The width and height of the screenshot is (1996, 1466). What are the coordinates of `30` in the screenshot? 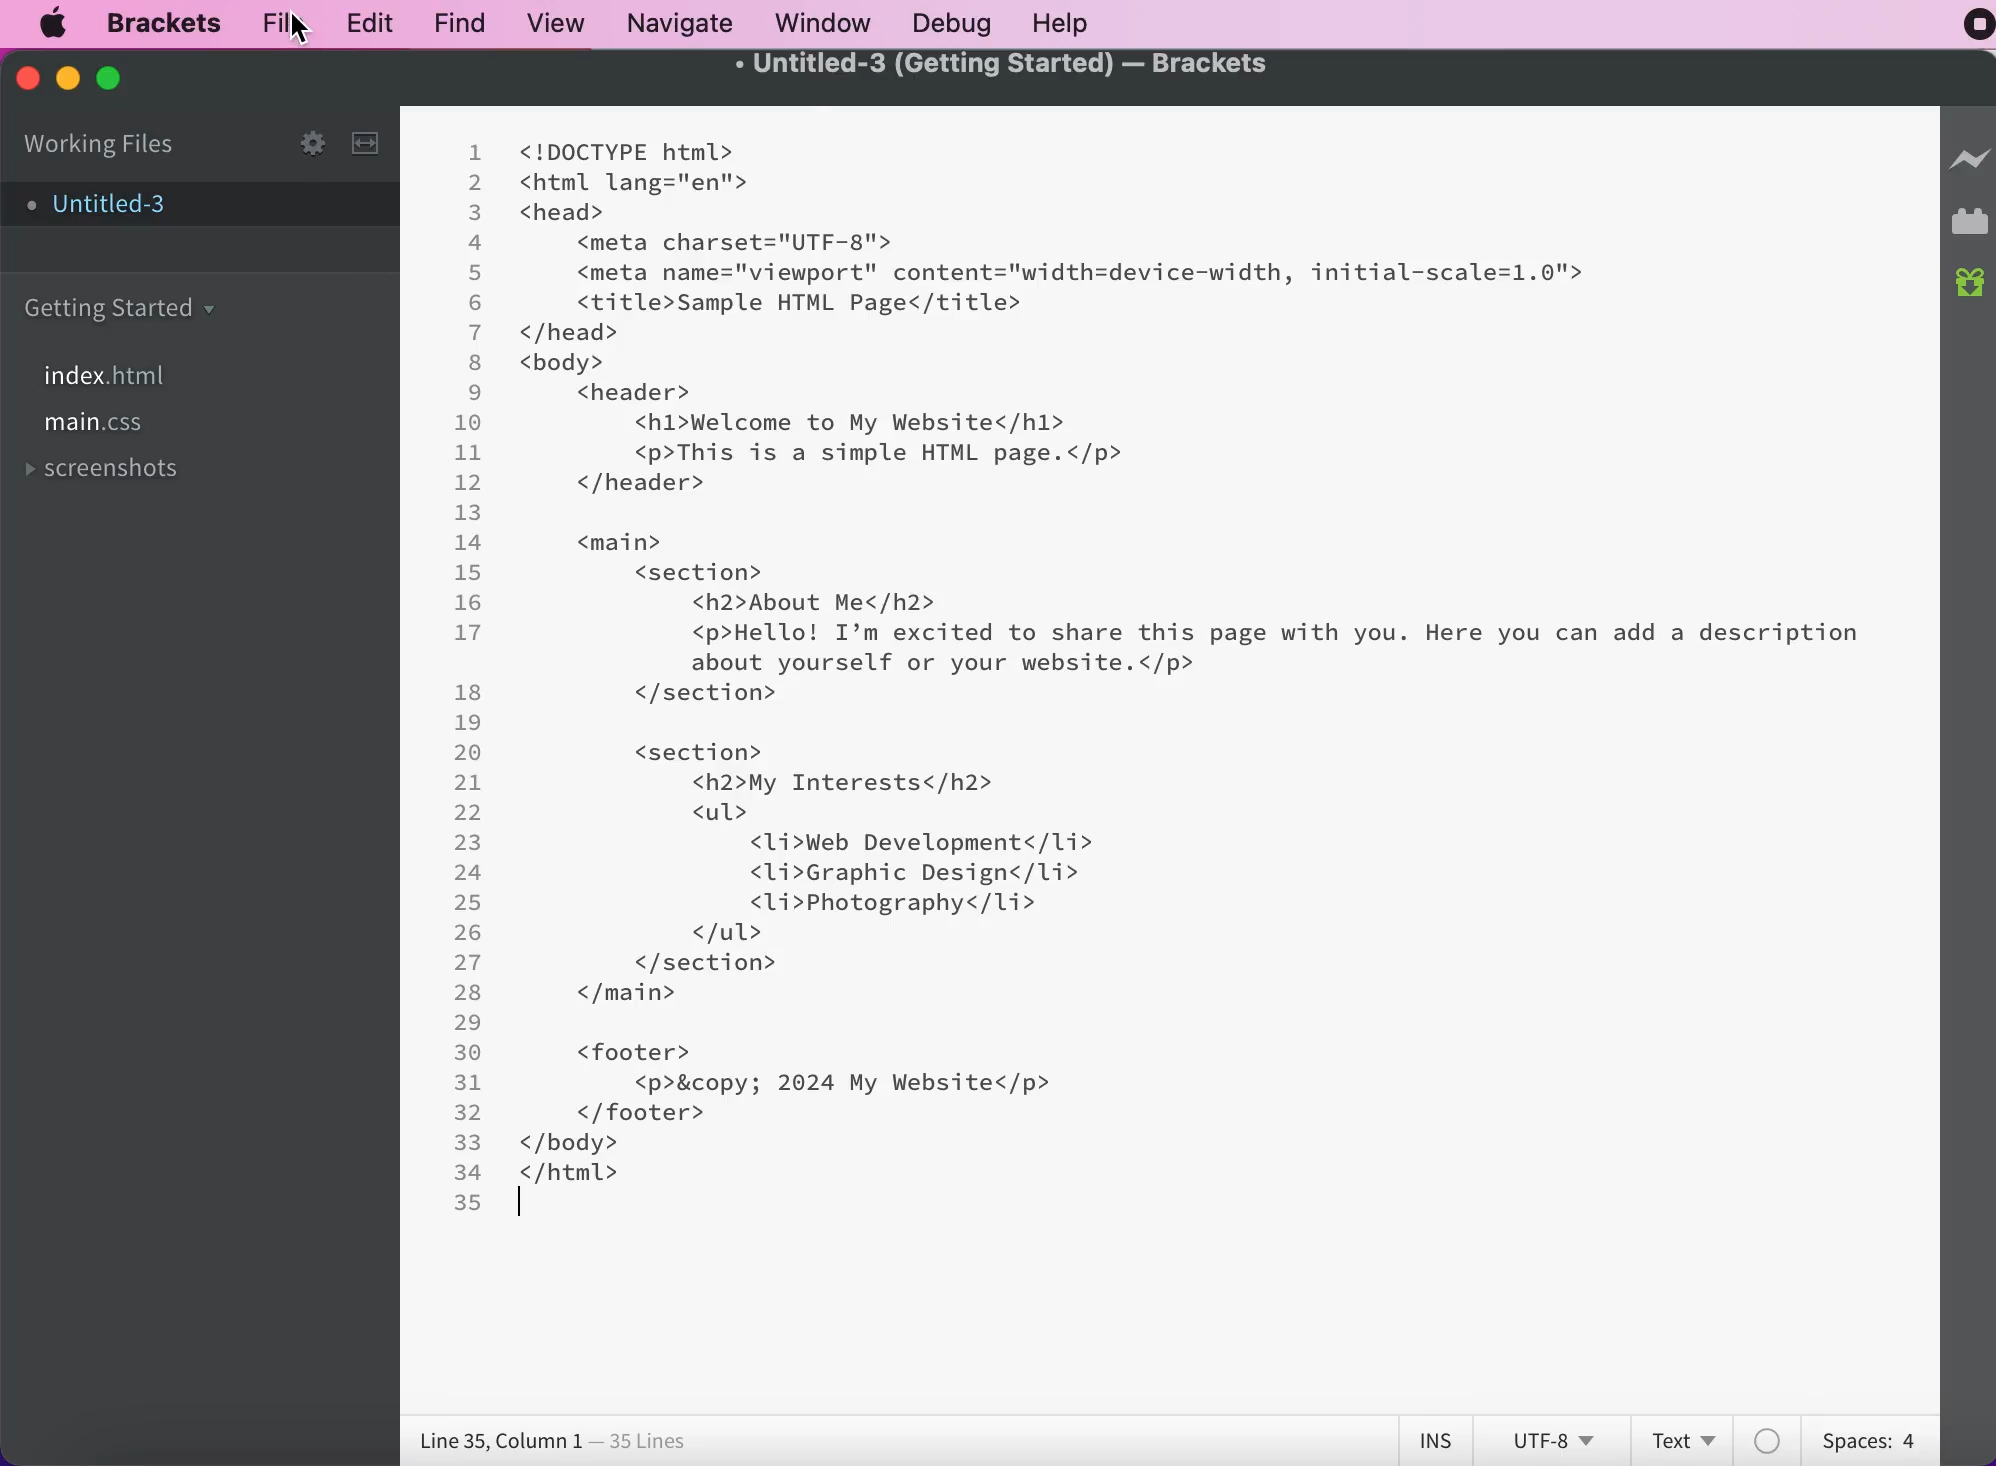 It's located at (468, 1053).